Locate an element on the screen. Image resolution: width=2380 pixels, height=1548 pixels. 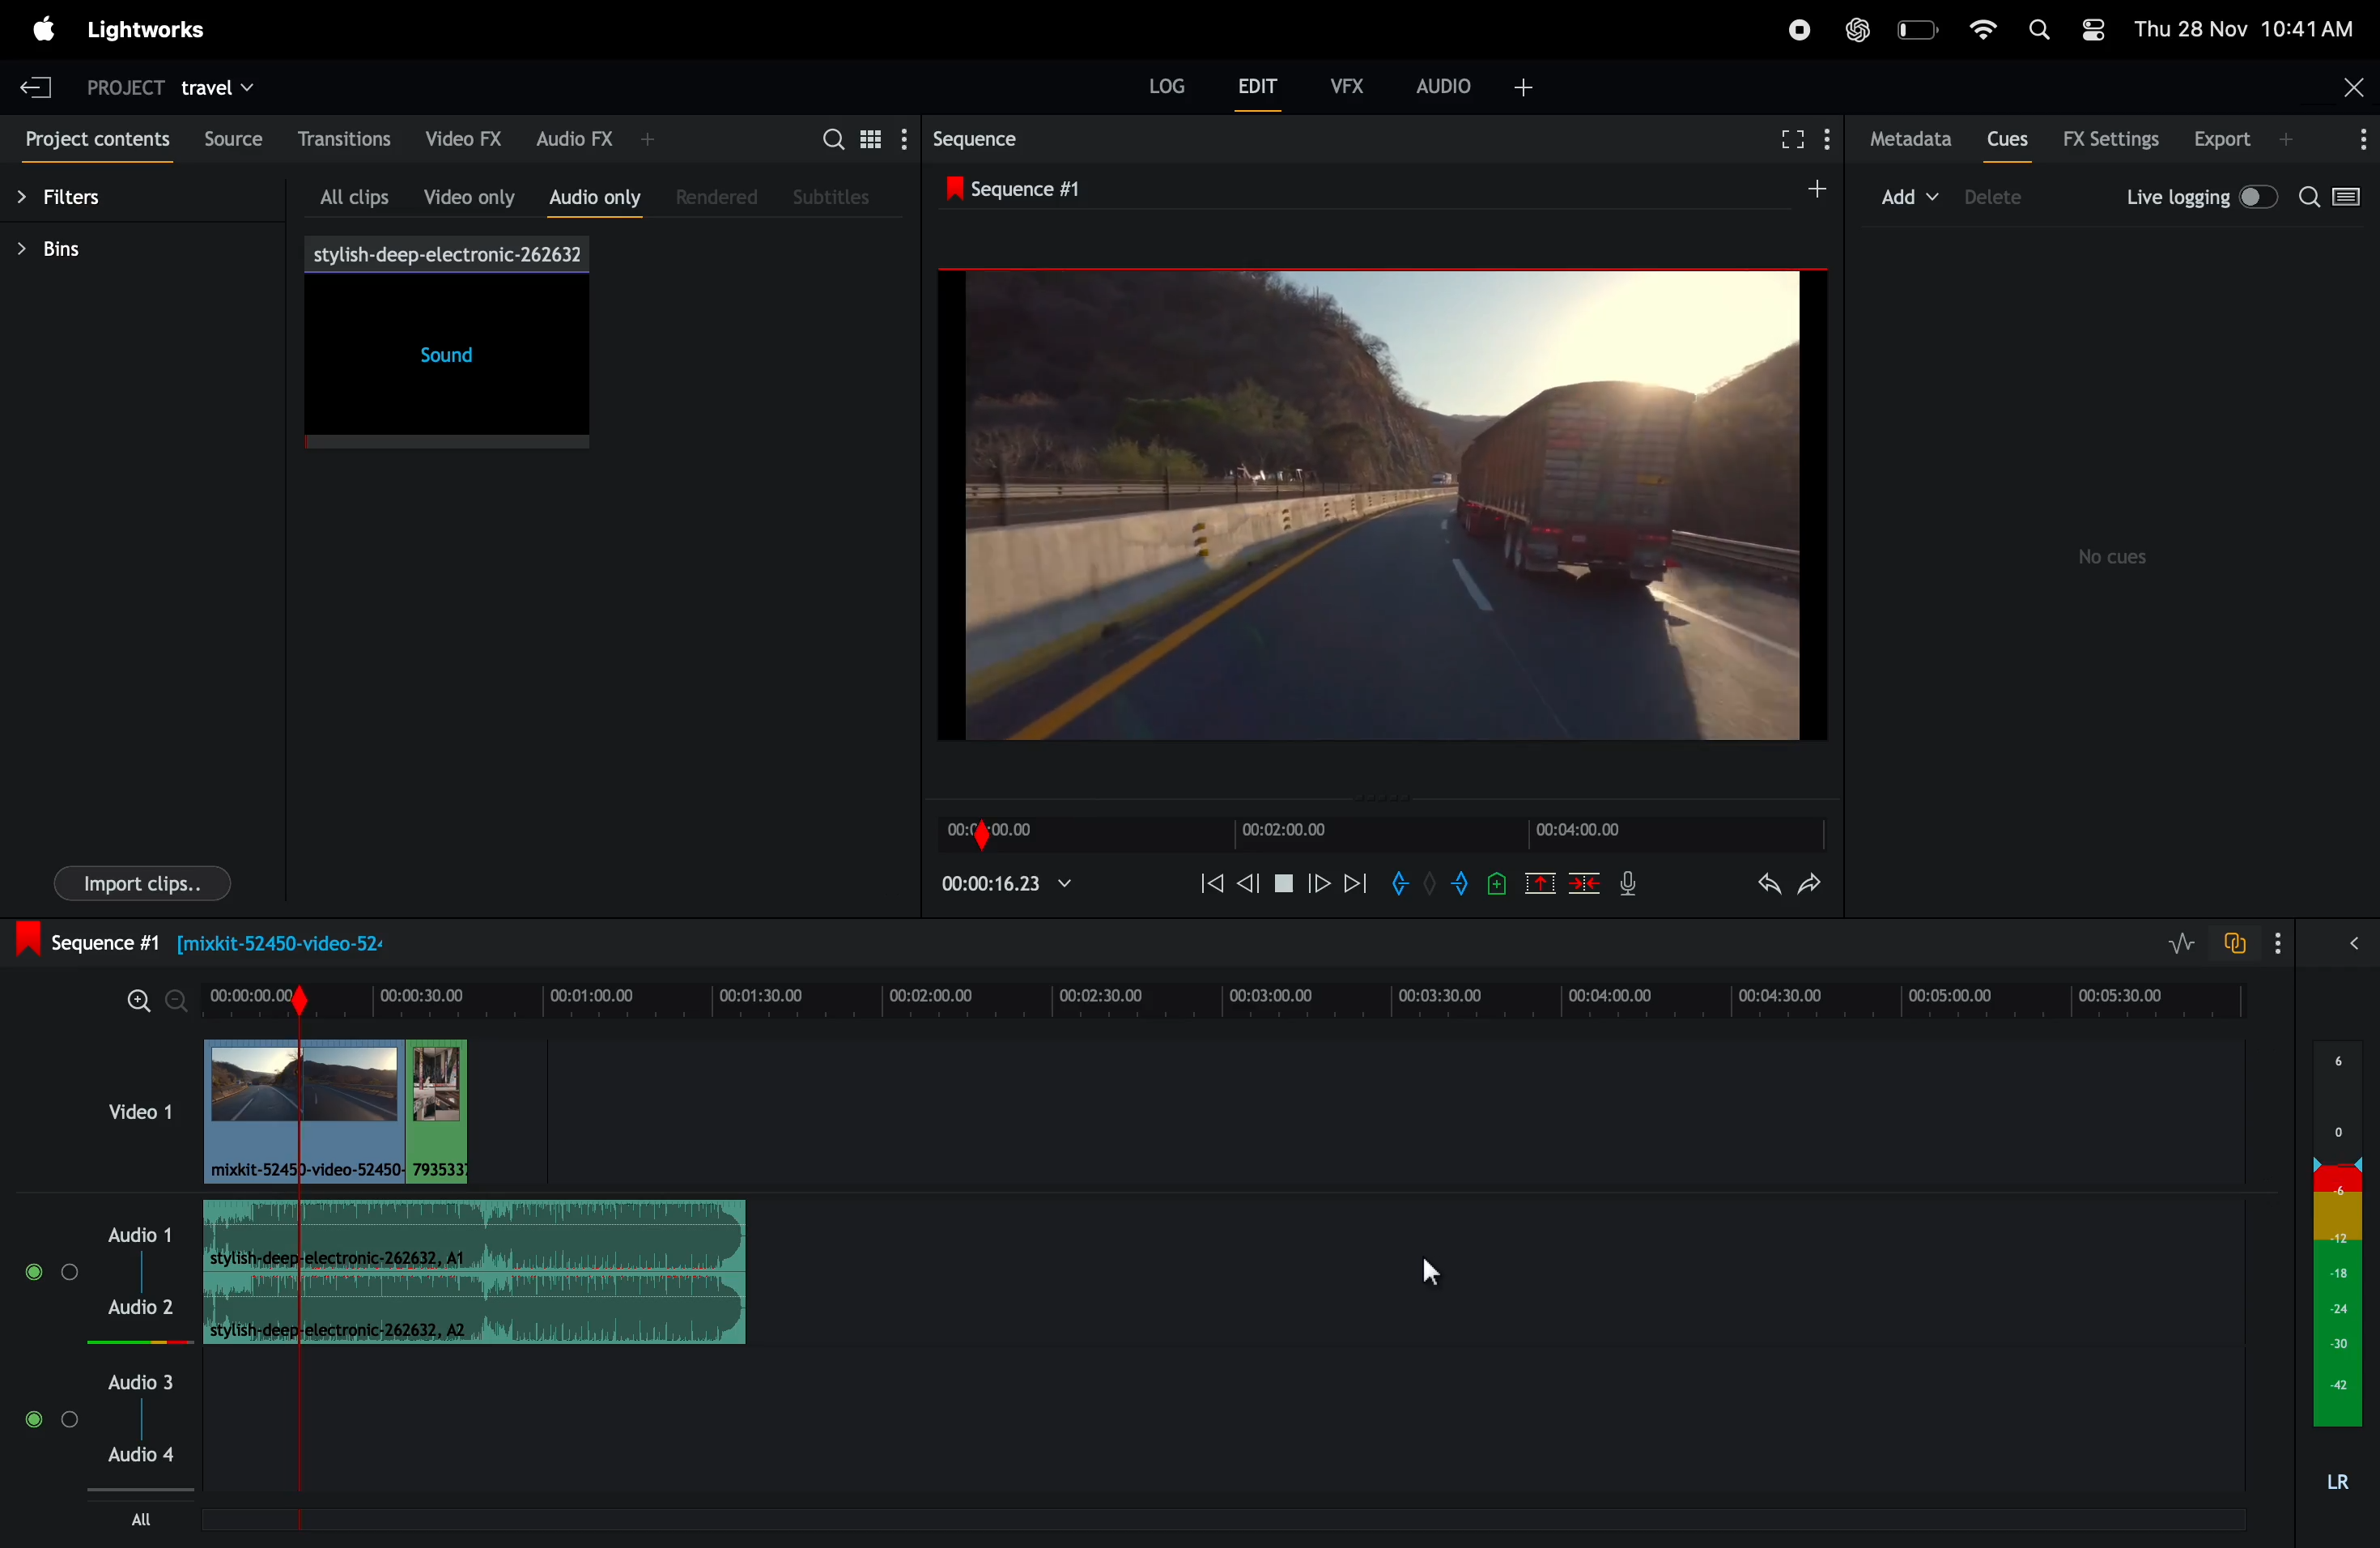
toggle editing layers is located at coordinates (2180, 942).